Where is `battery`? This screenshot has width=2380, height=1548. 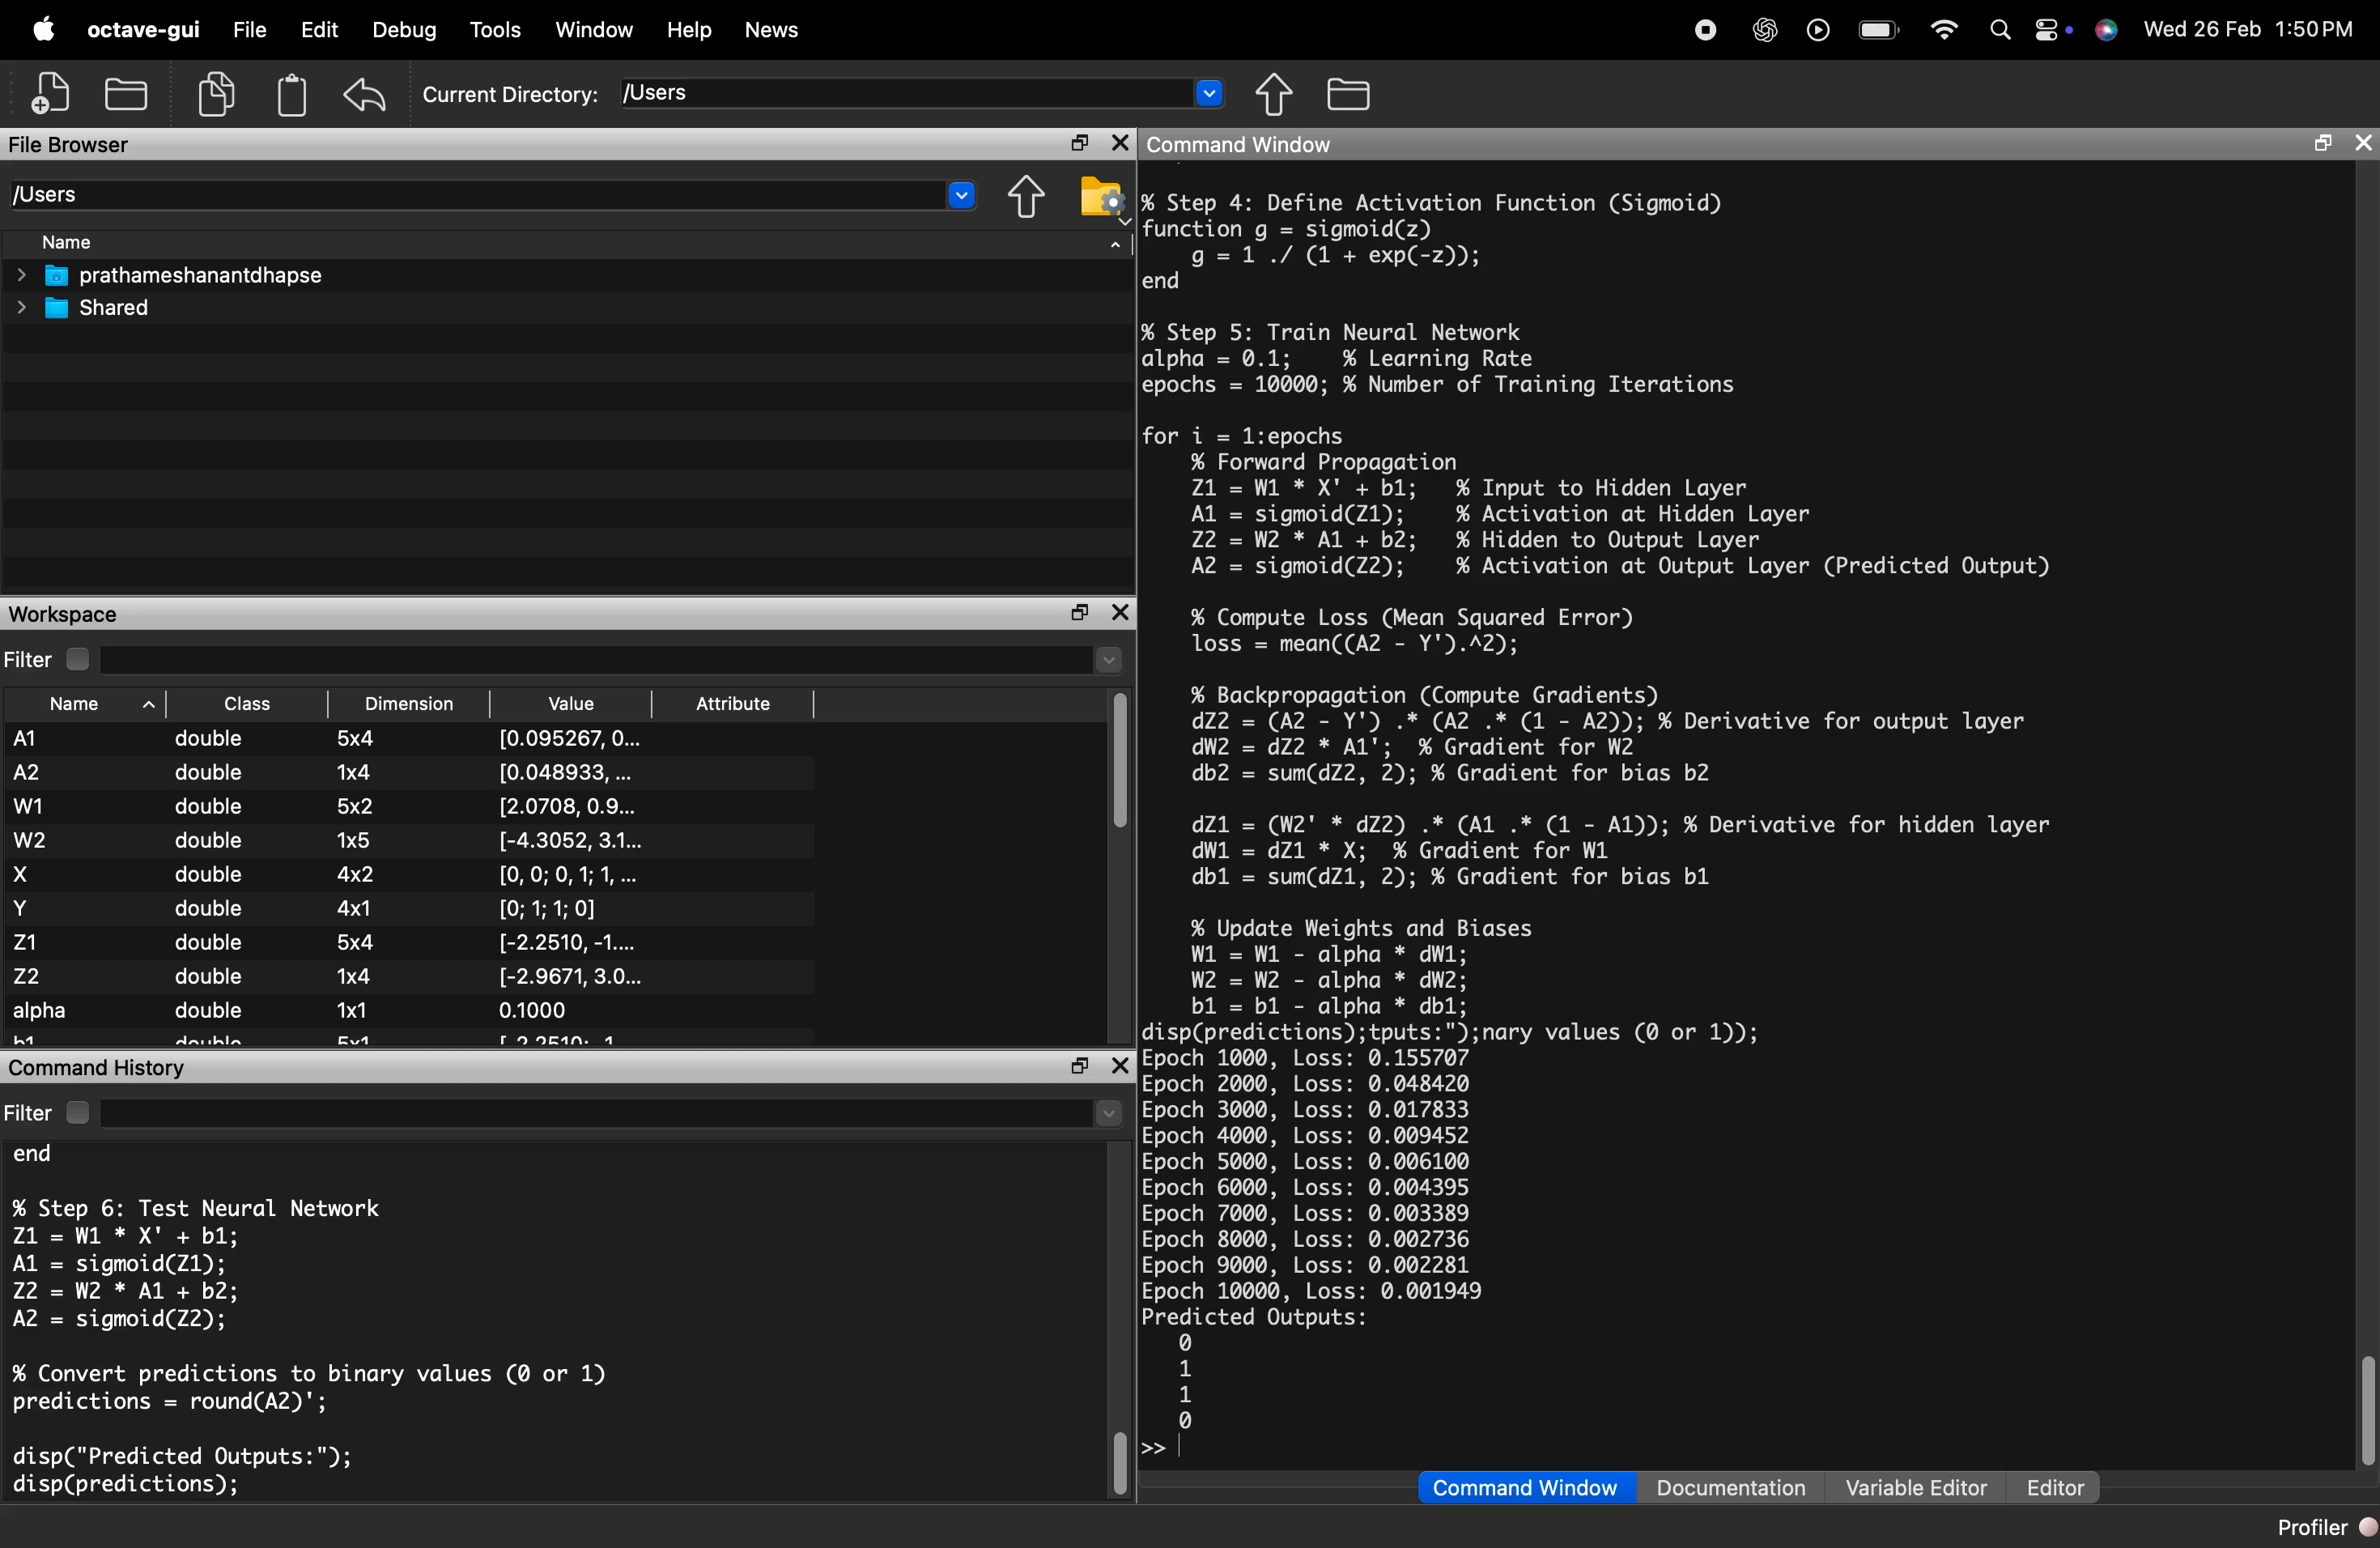
battery is located at coordinates (1878, 25).